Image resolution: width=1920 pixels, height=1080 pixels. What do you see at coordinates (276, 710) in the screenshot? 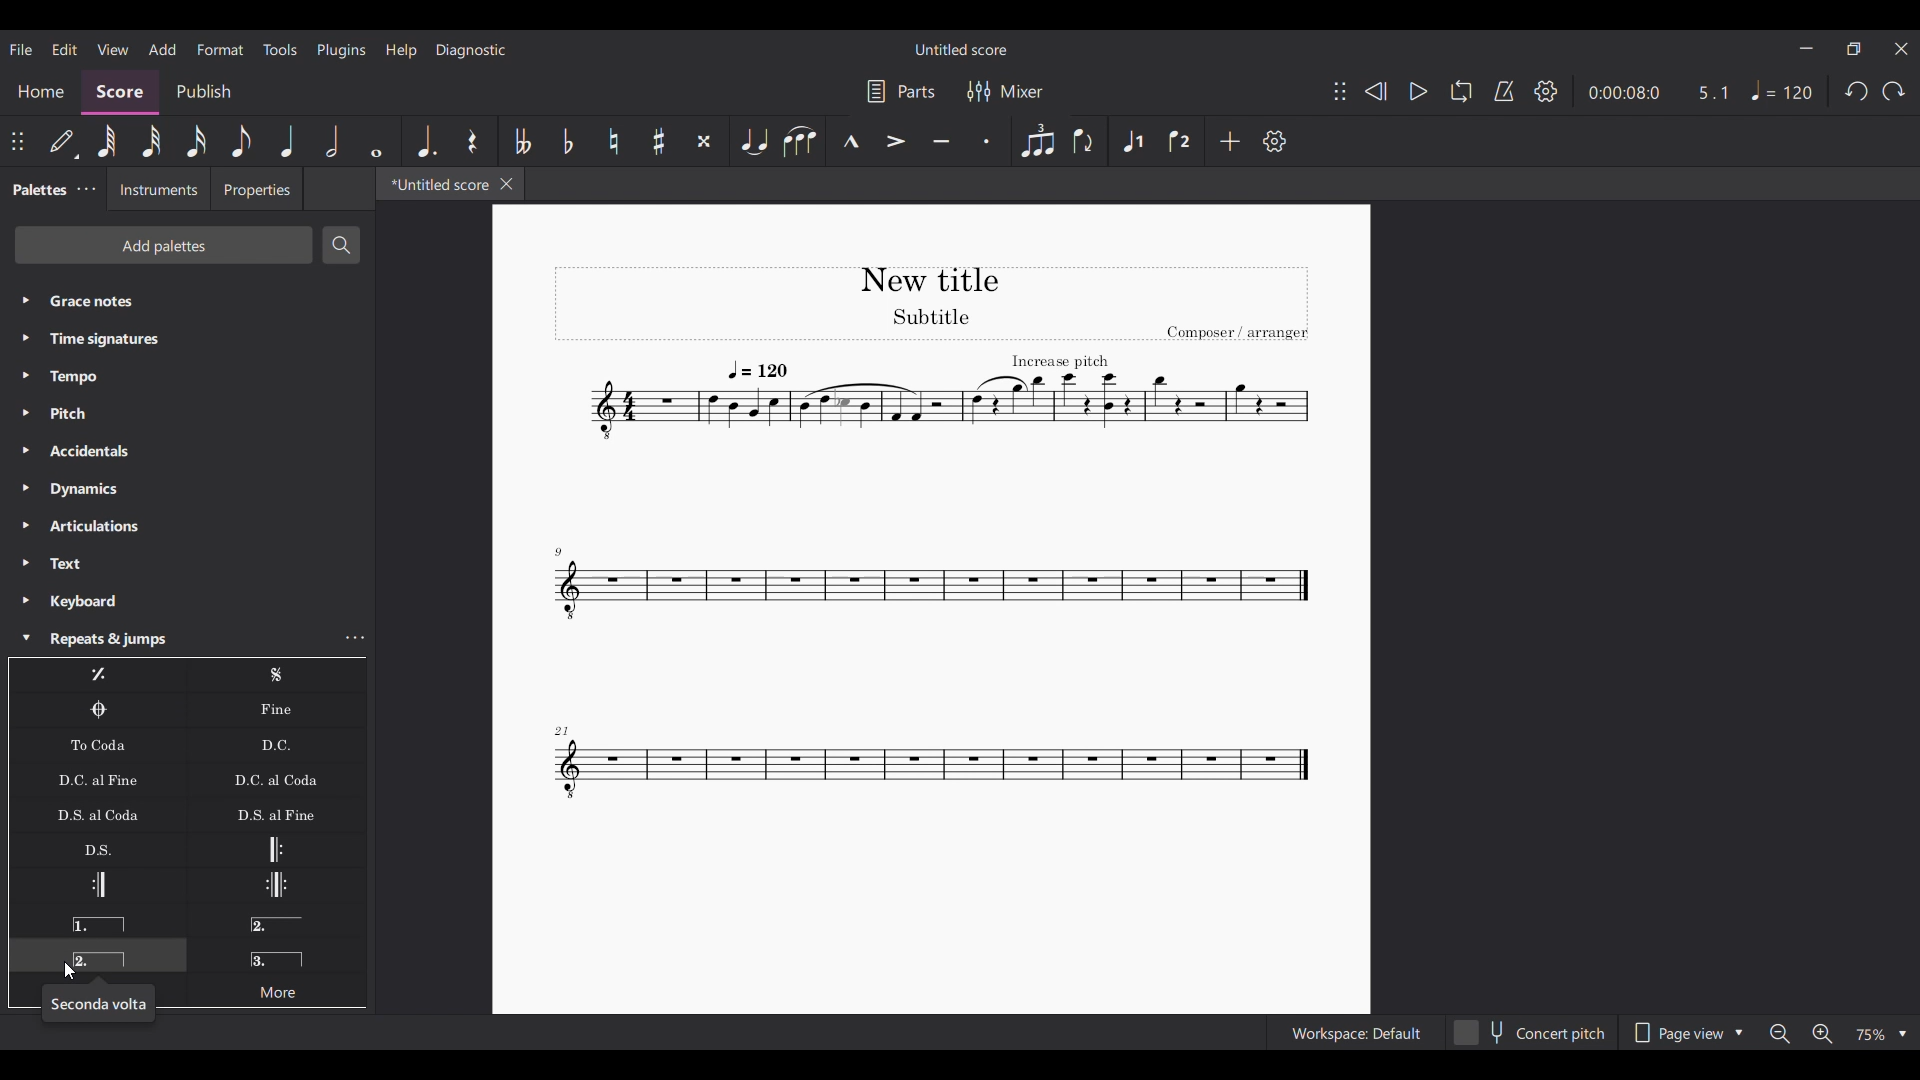
I see `Fine` at bounding box center [276, 710].